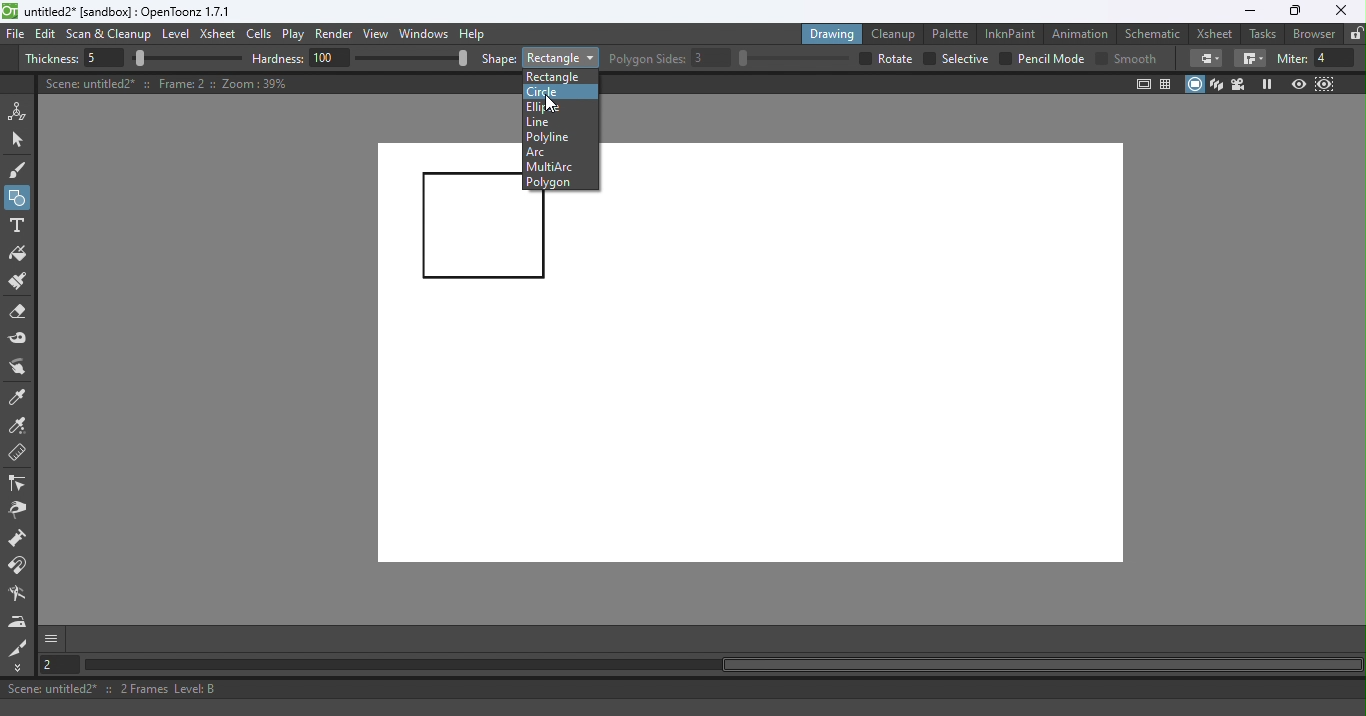  I want to click on Animate tool, so click(21, 111).